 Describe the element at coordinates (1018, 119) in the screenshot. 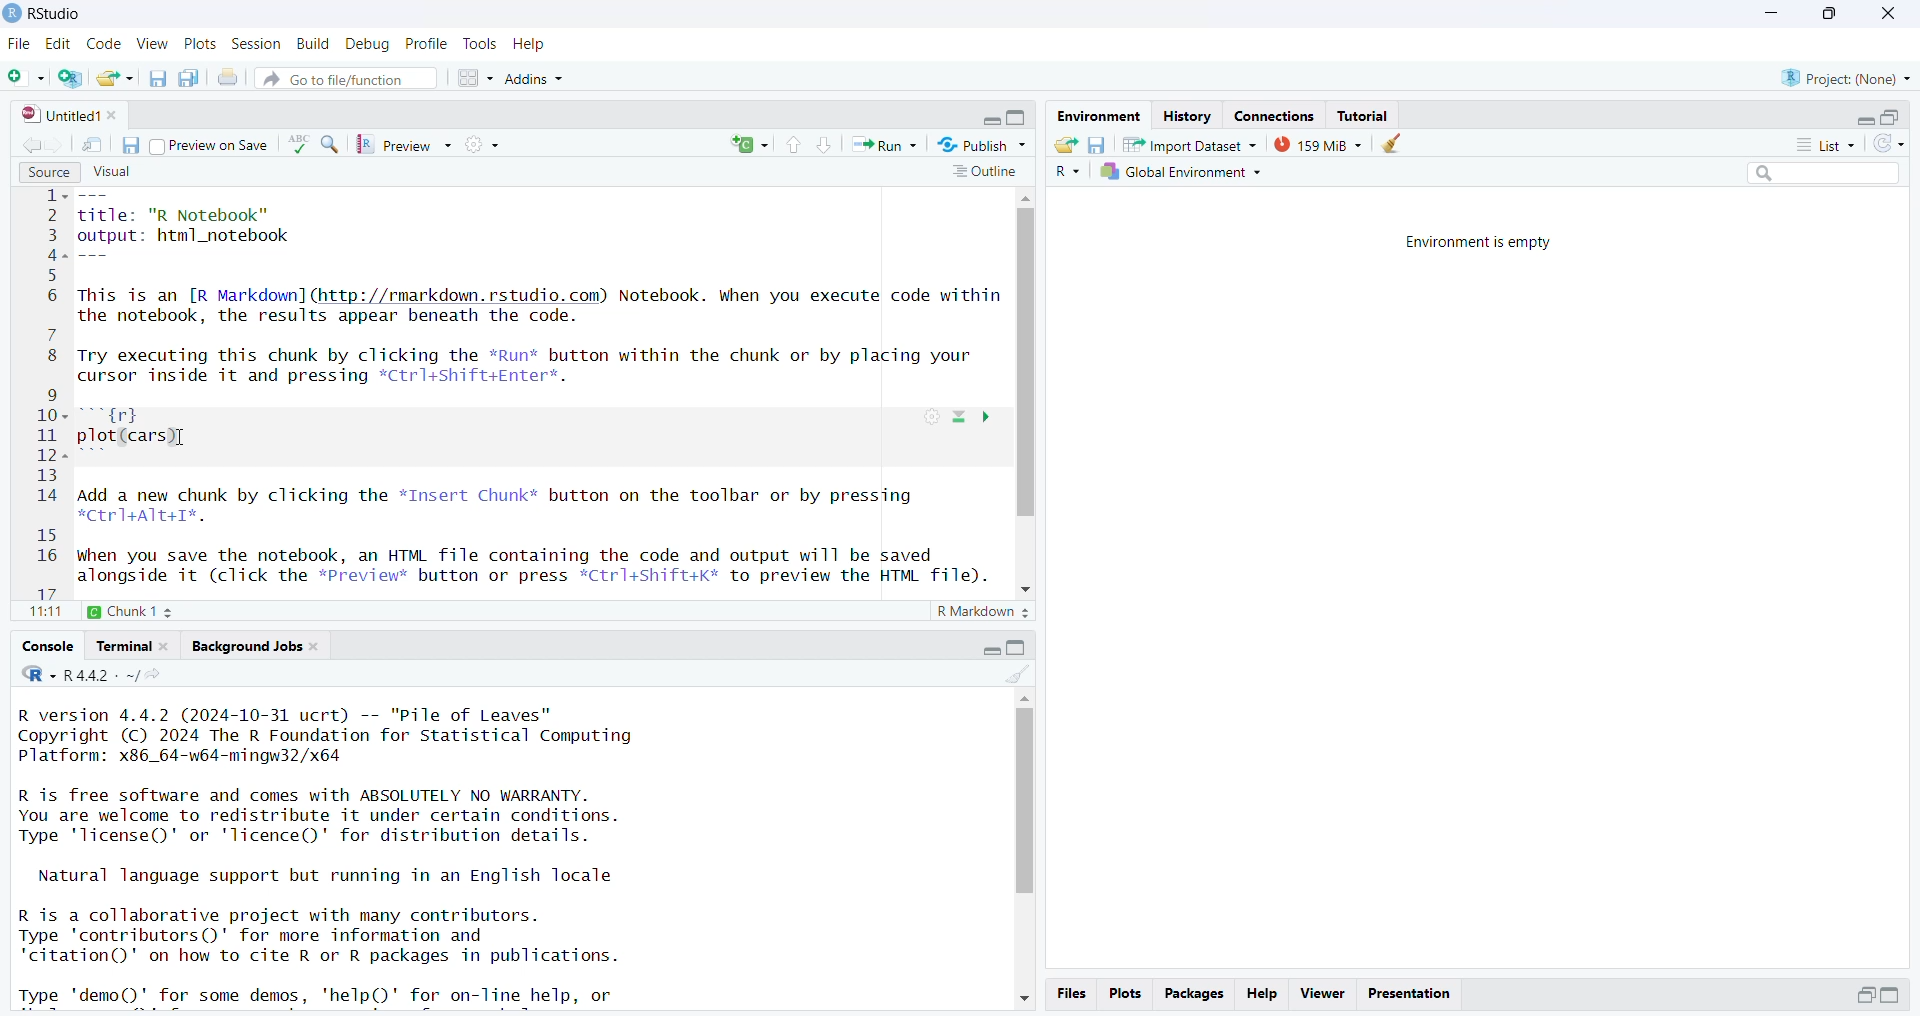

I see `collapse` at that location.